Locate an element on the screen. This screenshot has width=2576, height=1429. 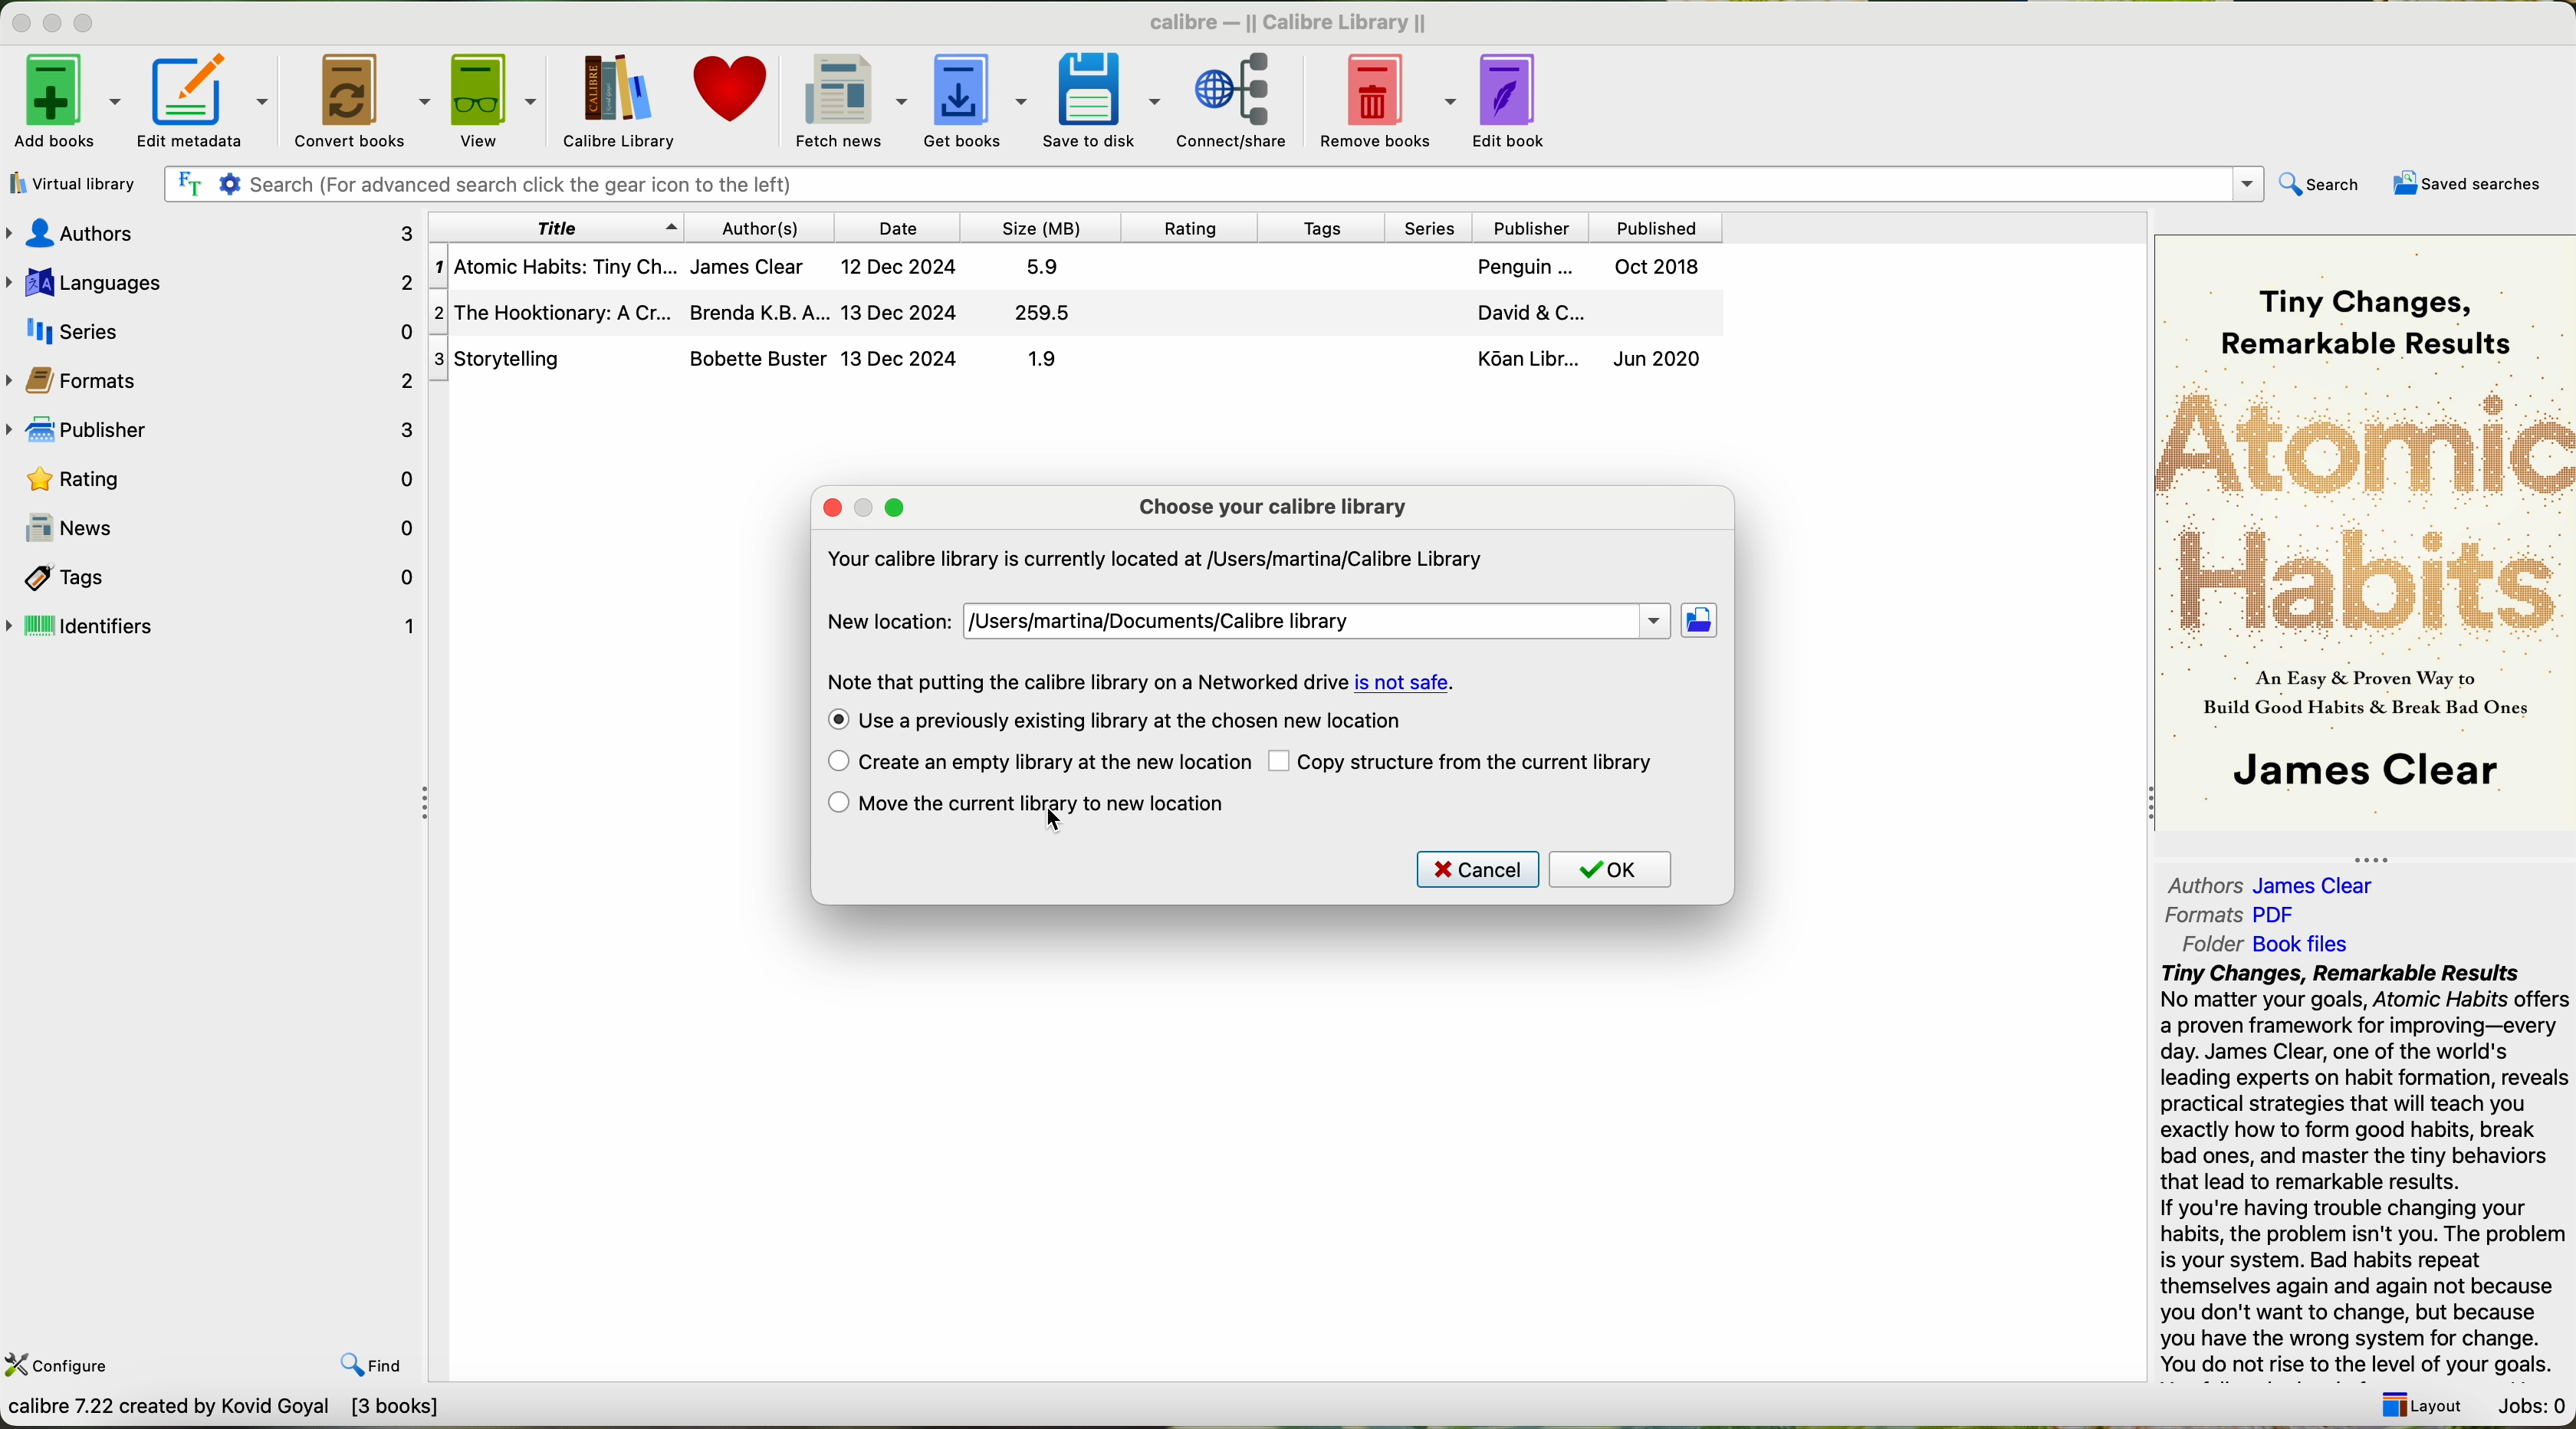
title is located at coordinates (554, 228).